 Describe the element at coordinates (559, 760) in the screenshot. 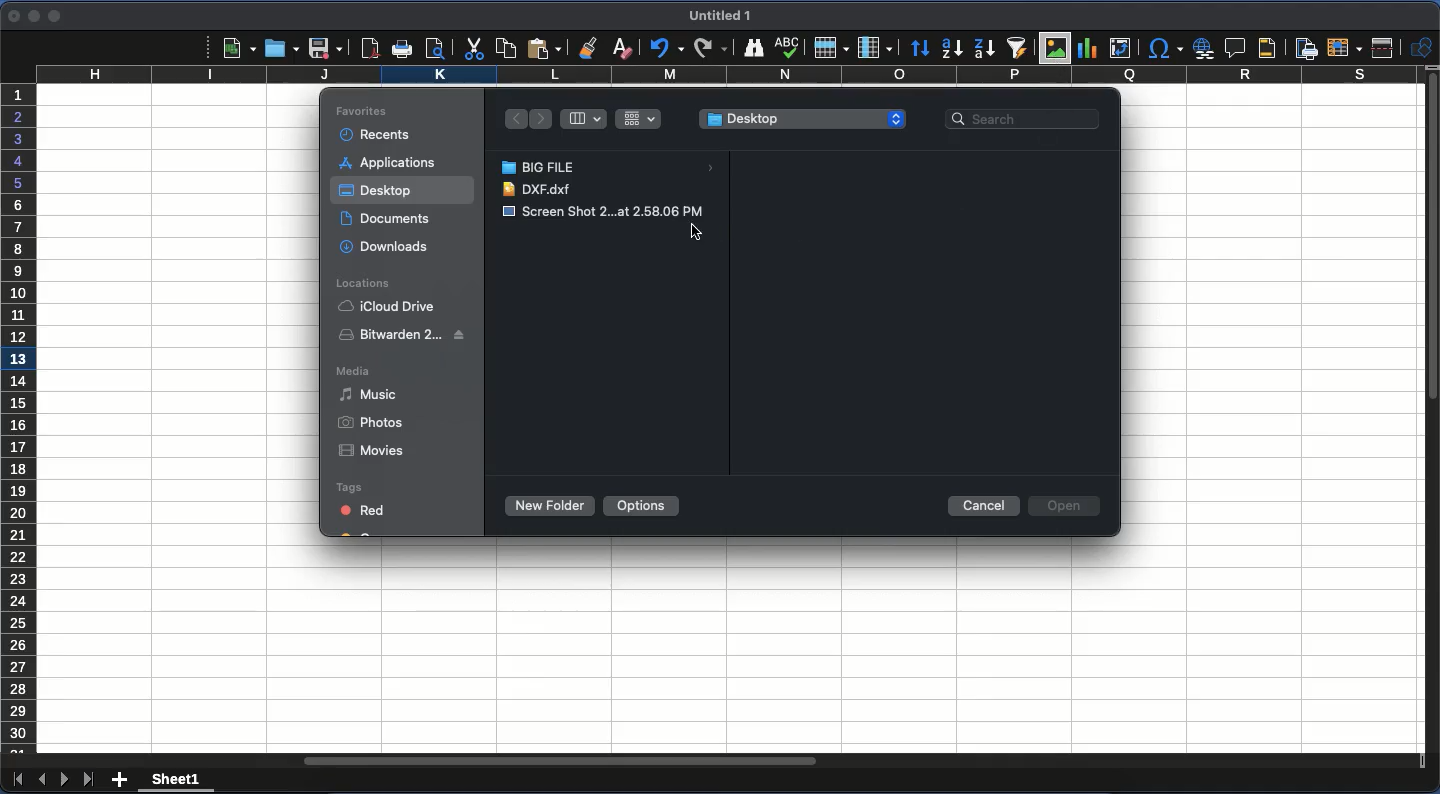

I see `horizontal scroll bar` at that location.